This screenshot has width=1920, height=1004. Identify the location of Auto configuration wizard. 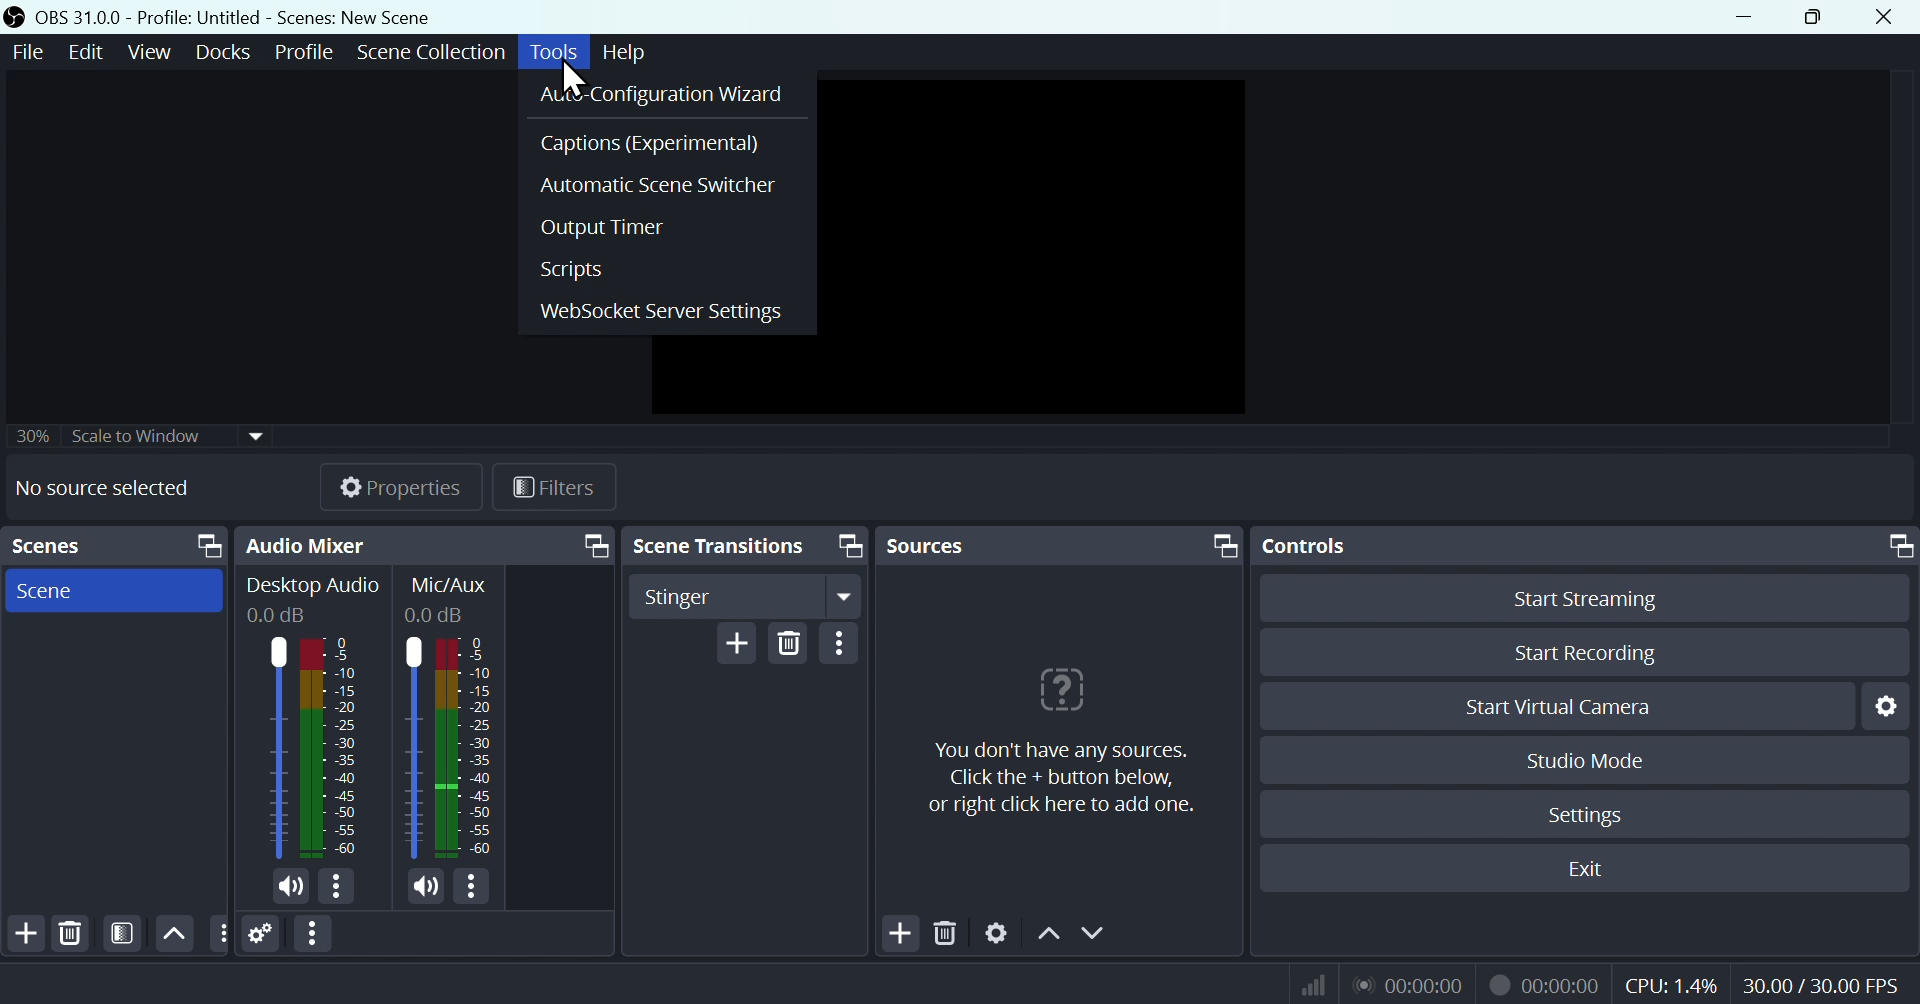
(667, 93).